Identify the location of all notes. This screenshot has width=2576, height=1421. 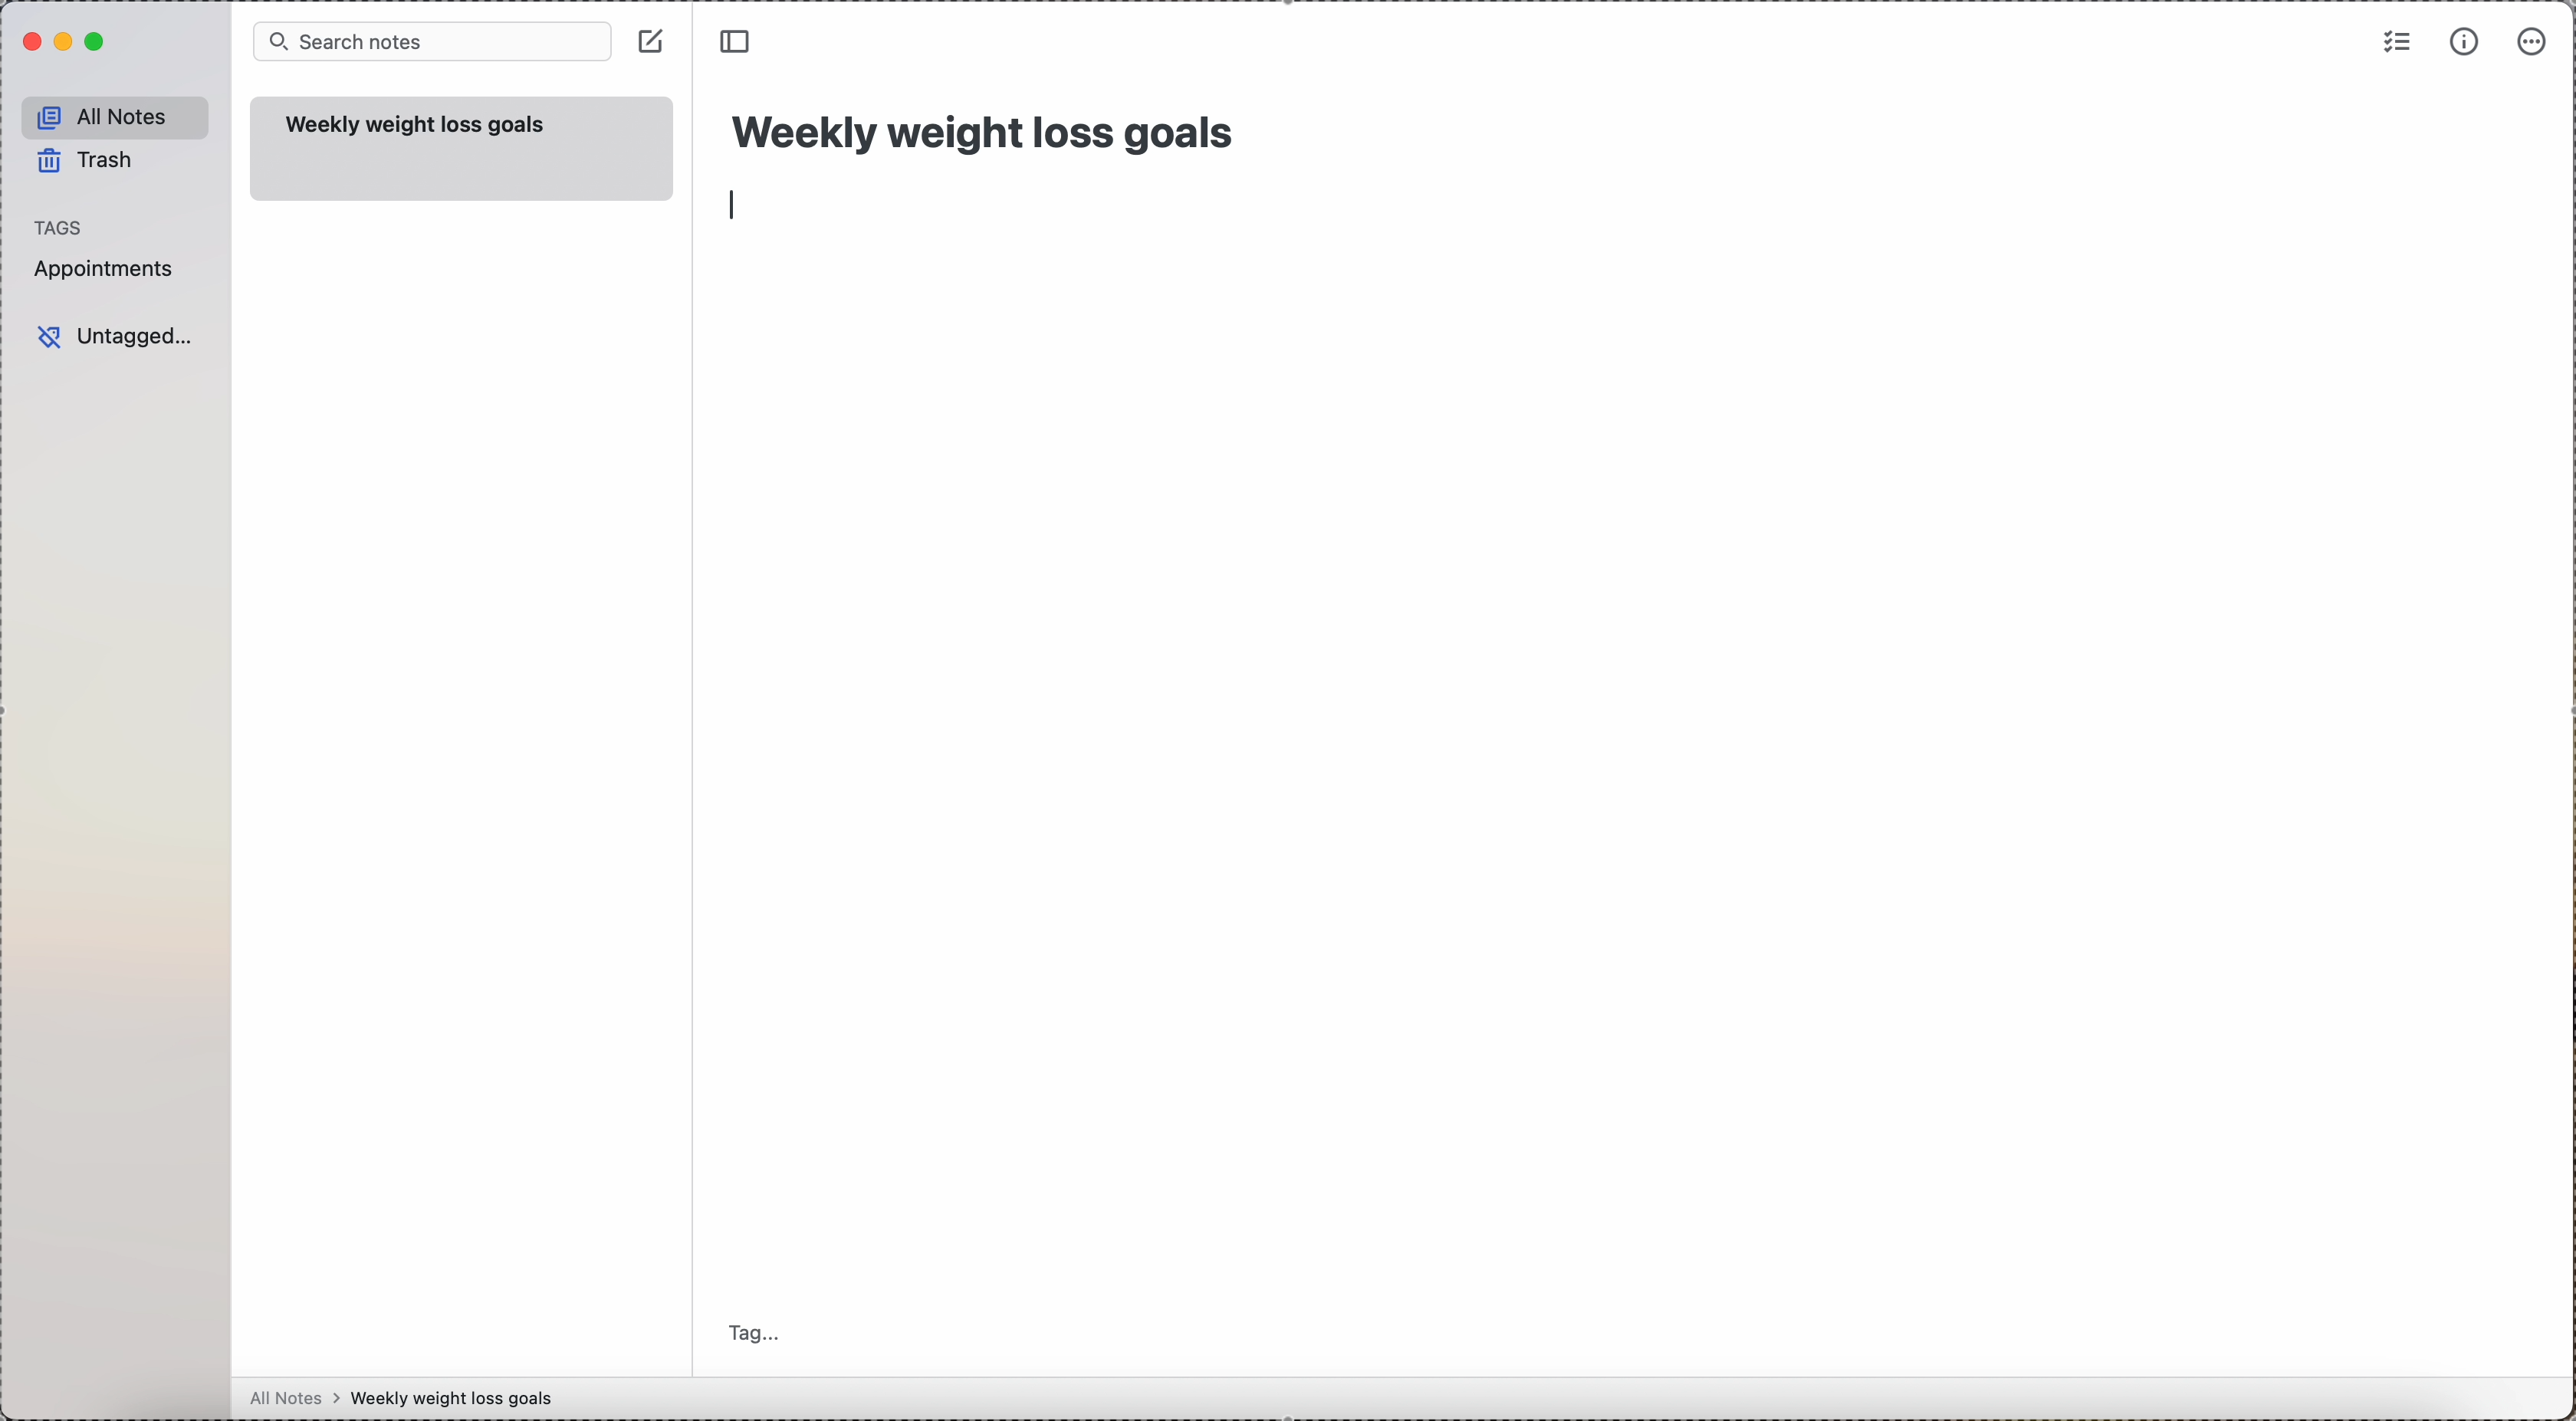
(116, 116).